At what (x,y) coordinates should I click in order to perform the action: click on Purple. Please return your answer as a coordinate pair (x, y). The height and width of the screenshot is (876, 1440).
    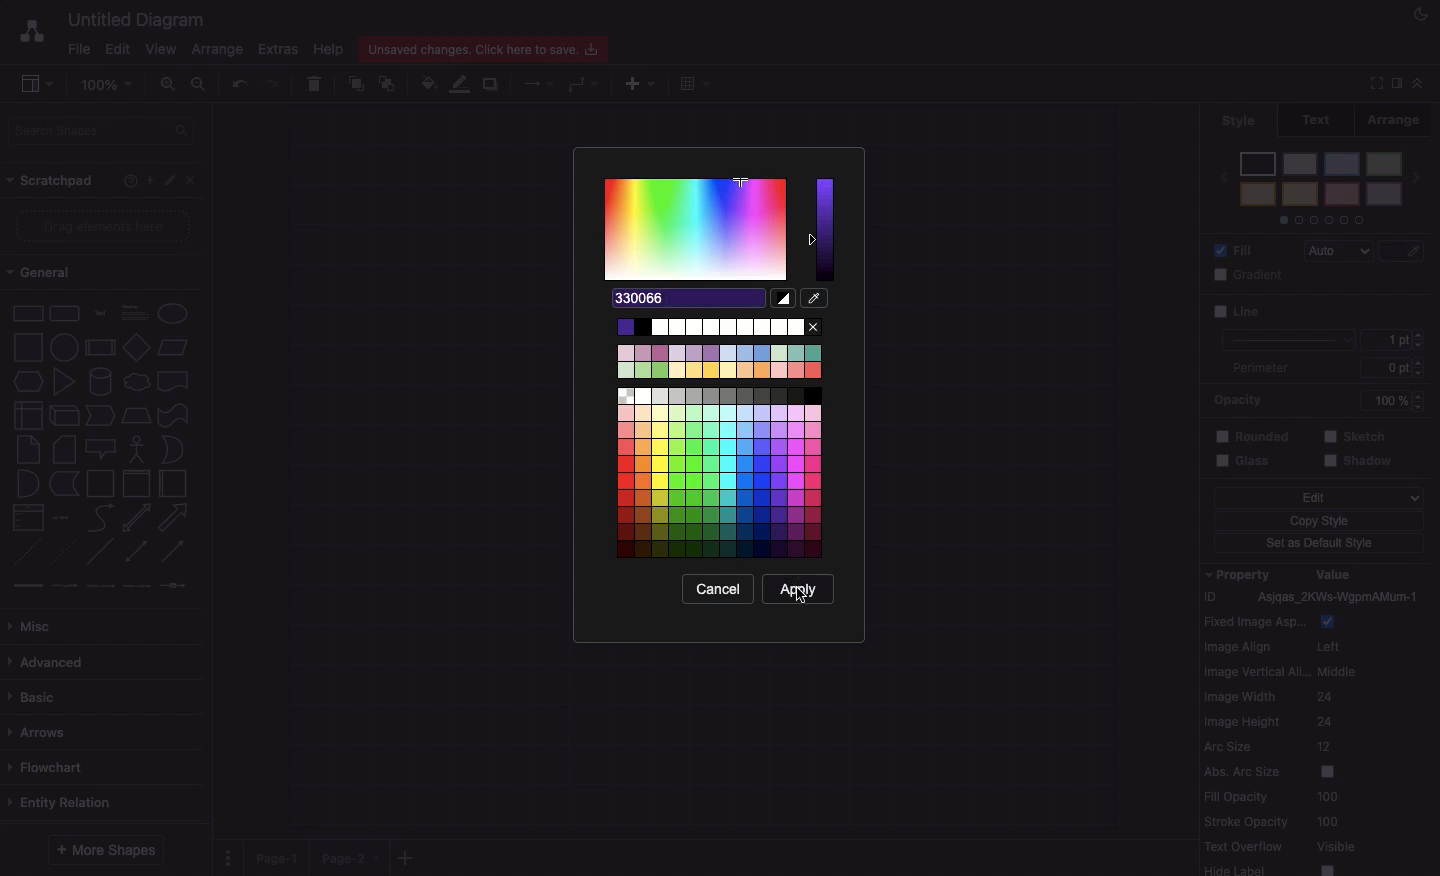
    Looking at the image, I should click on (688, 300).